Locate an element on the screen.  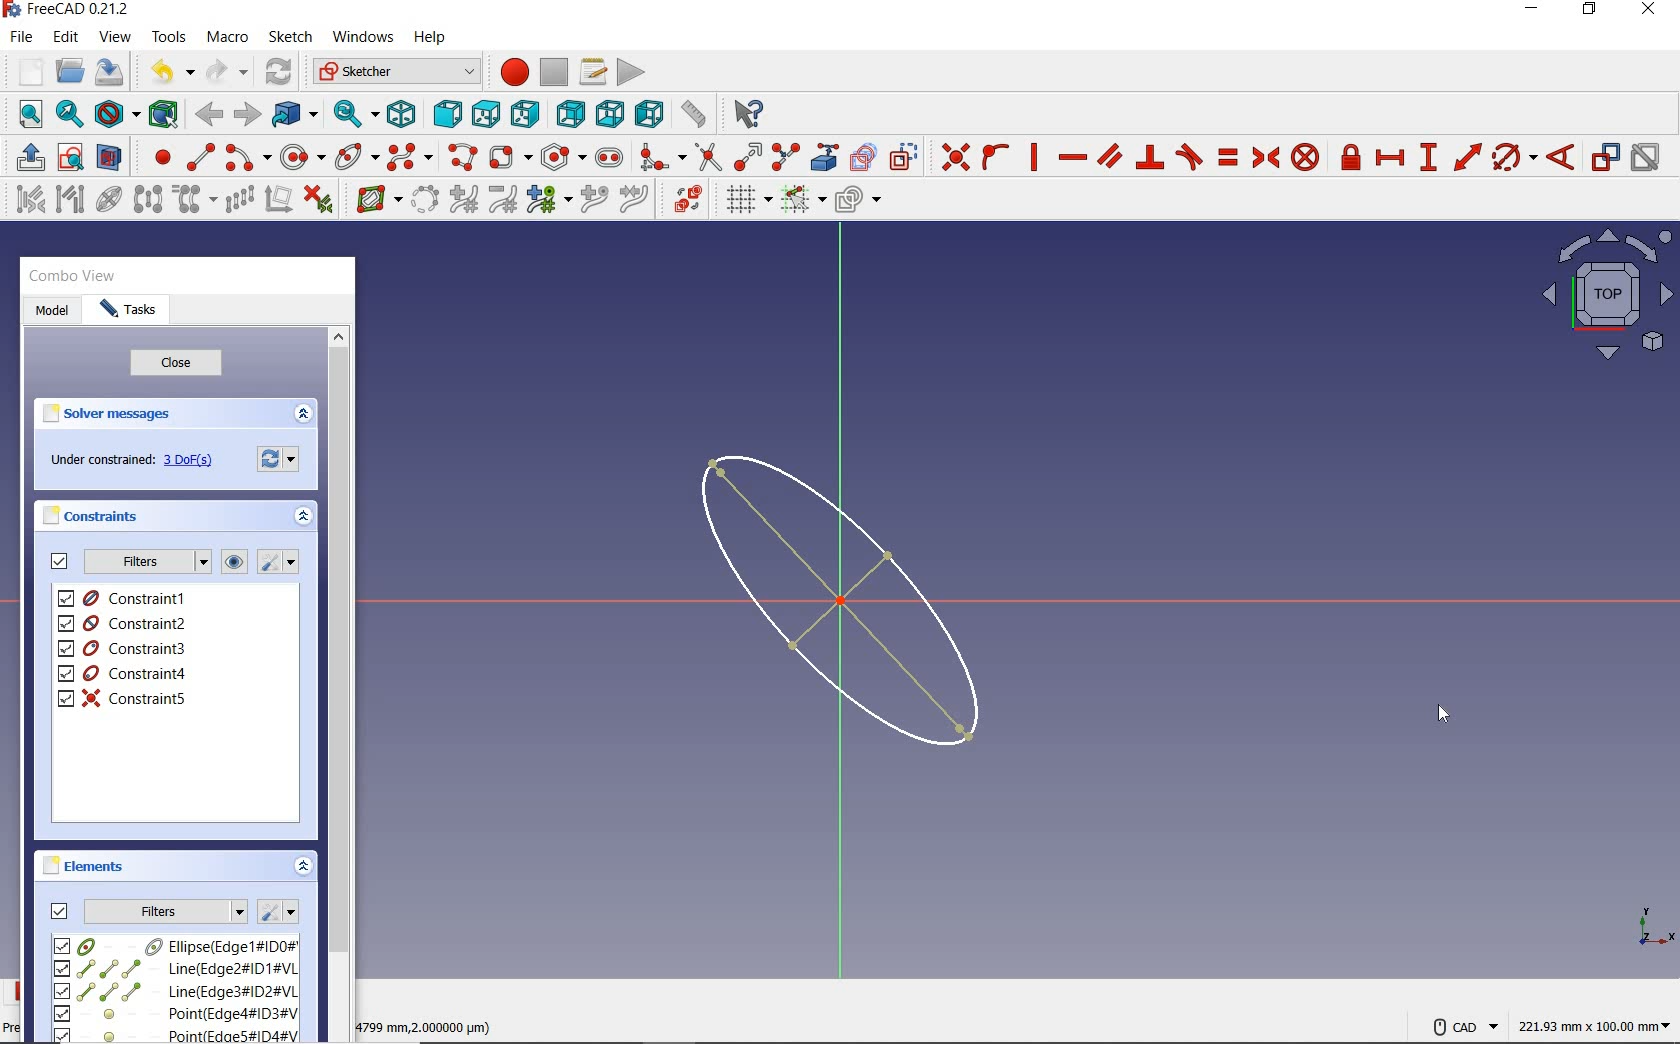
increase B-Spline Degree is located at coordinates (461, 200).